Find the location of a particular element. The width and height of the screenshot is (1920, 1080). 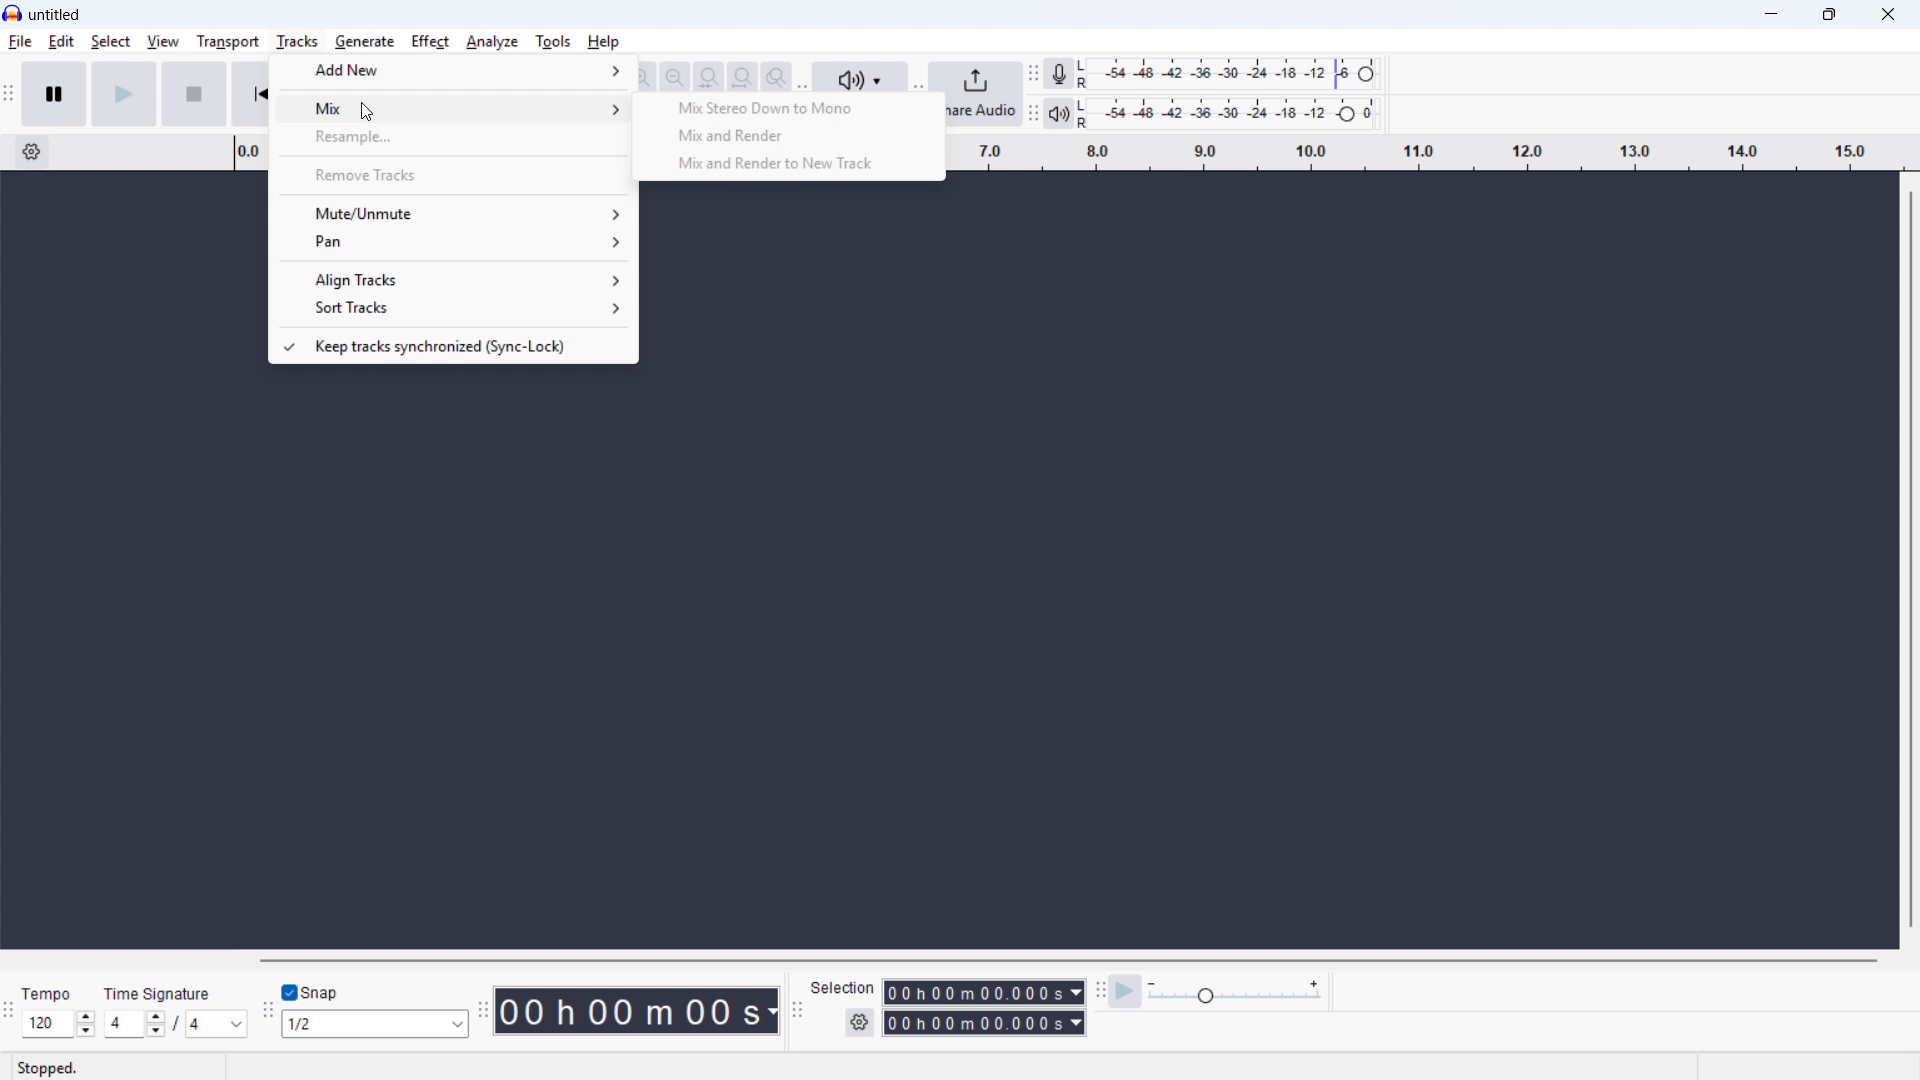

Close  is located at coordinates (1888, 15).